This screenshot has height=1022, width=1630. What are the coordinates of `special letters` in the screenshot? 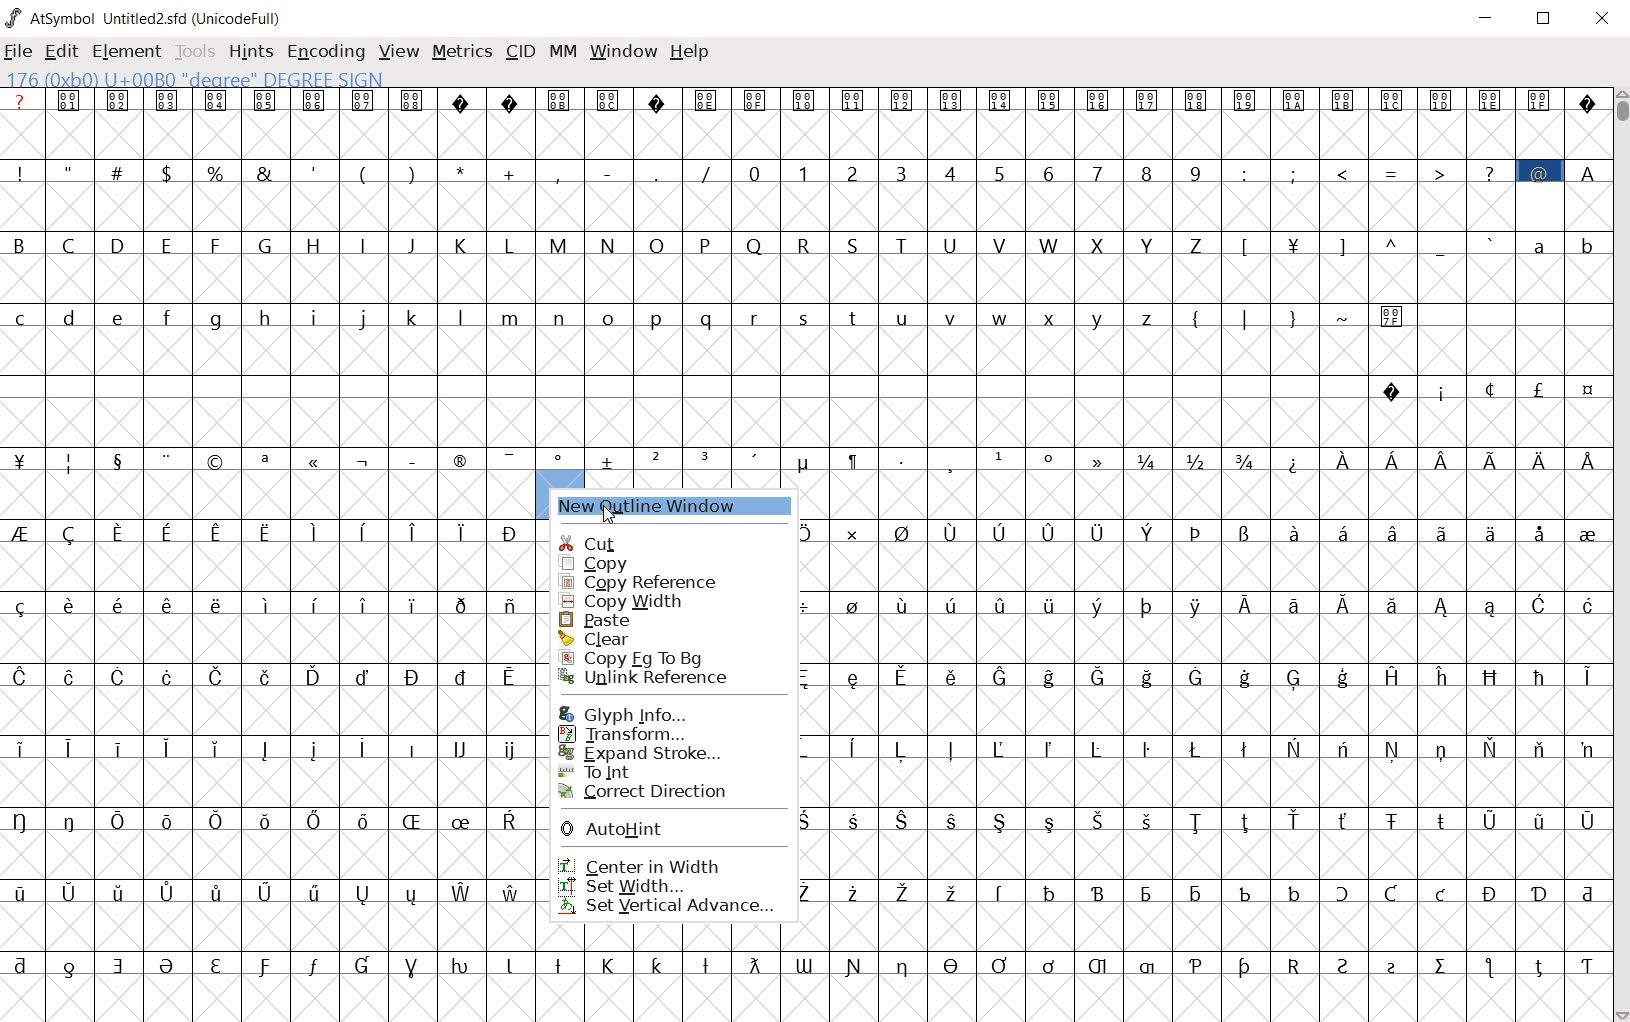 It's located at (1212, 602).